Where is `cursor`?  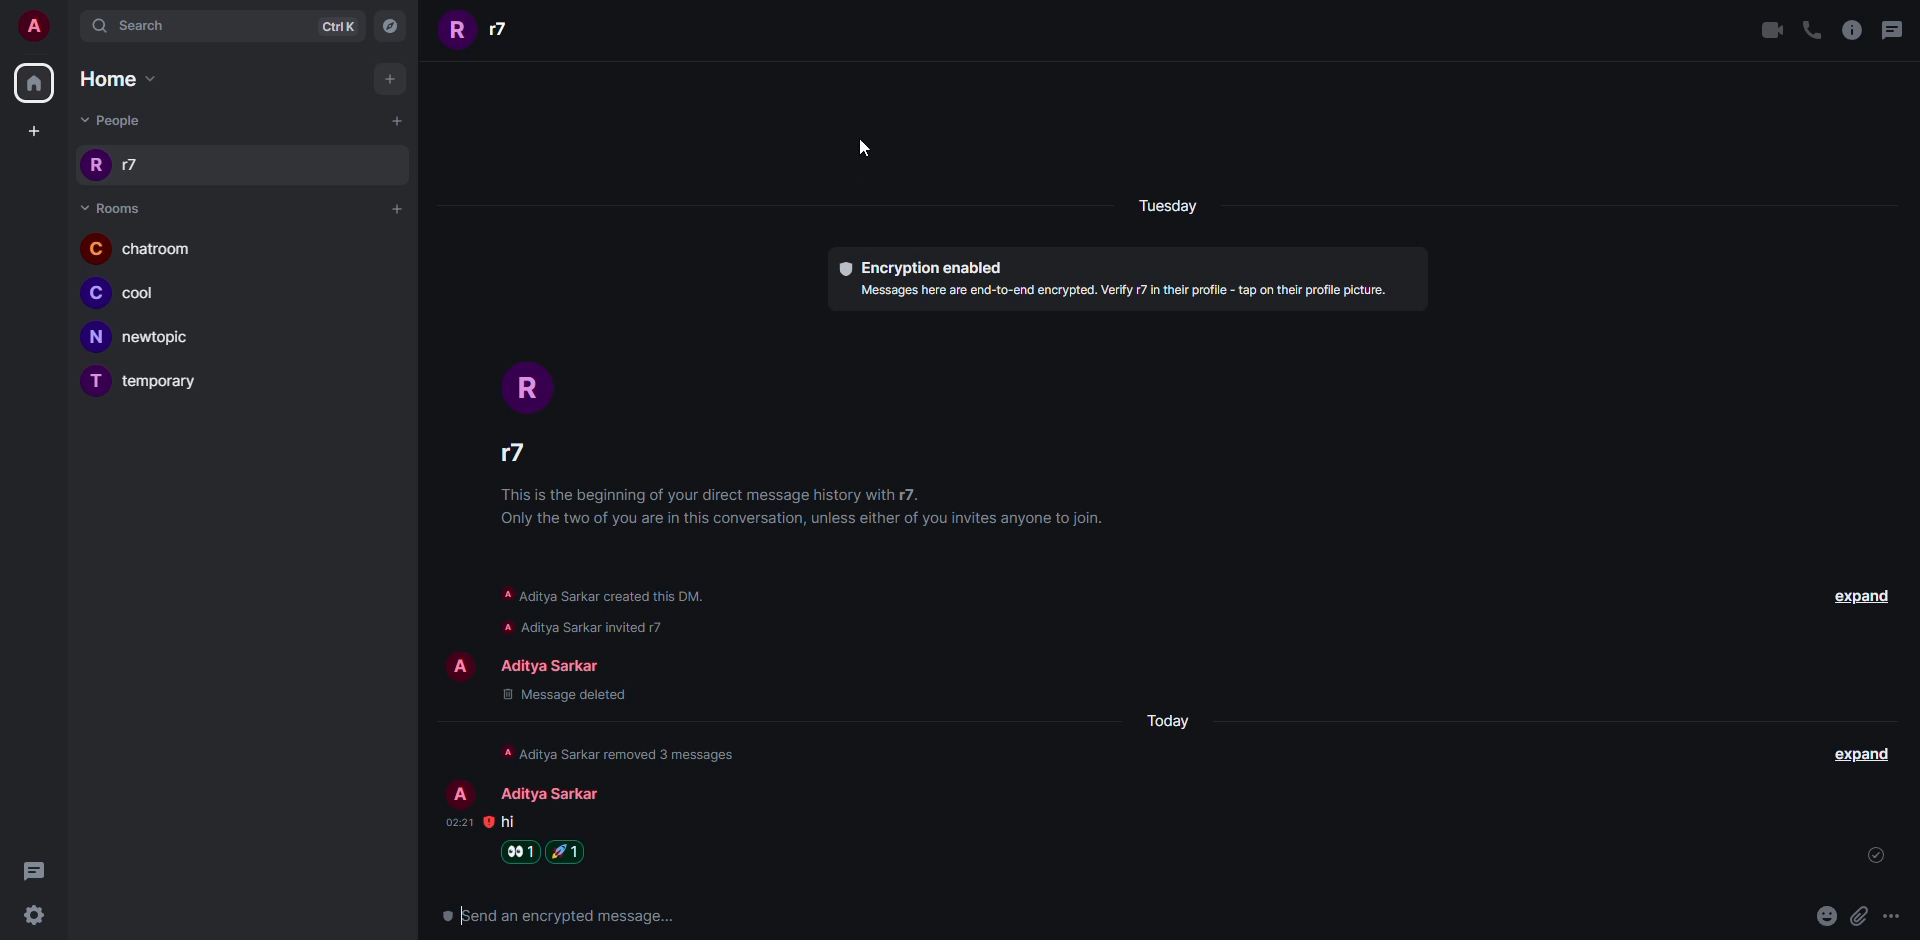 cursor is located at coordinates (866, 149).